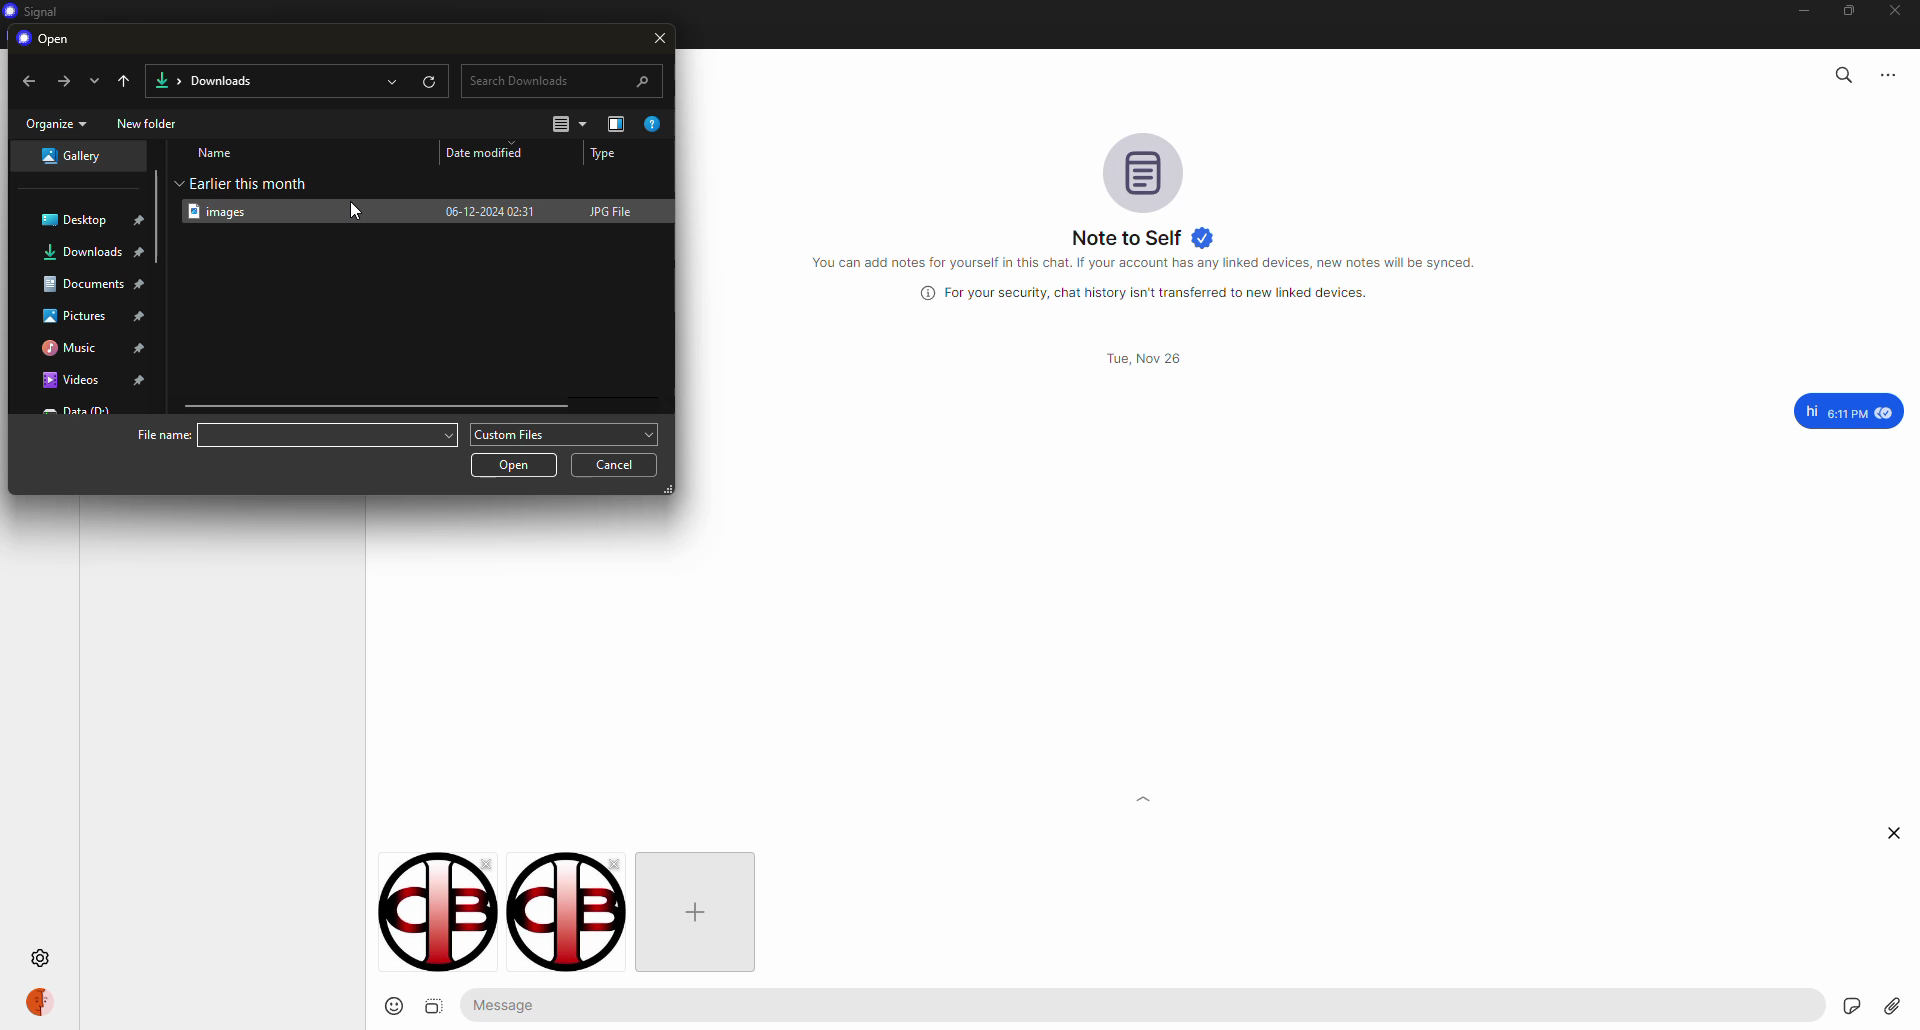 Image resolution: width=1920 pixels, height=1030 pixels. I want to click on date, so click(1141, 358).